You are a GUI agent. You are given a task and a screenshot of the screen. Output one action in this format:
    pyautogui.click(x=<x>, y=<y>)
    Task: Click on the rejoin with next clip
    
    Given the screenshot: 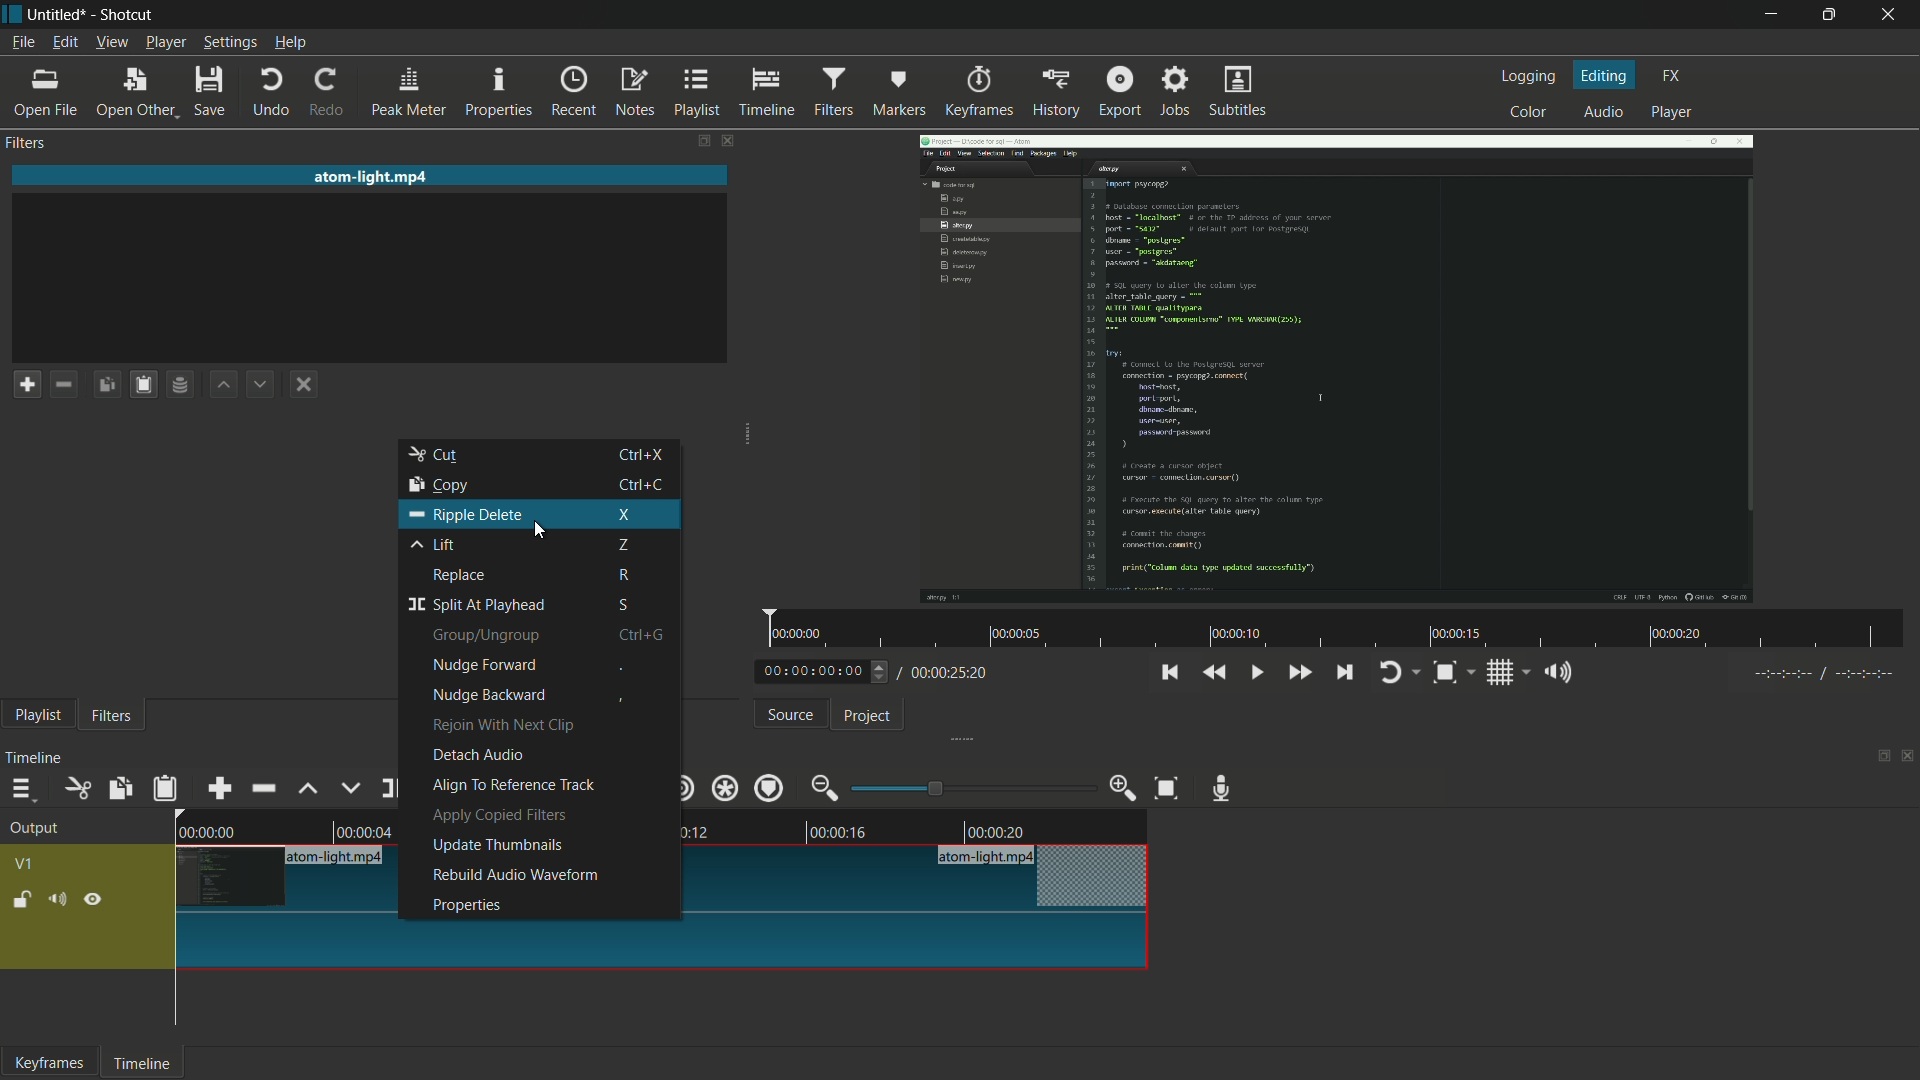 What is the action you would take?
    pyautogui.click(x=502, y=725)
    